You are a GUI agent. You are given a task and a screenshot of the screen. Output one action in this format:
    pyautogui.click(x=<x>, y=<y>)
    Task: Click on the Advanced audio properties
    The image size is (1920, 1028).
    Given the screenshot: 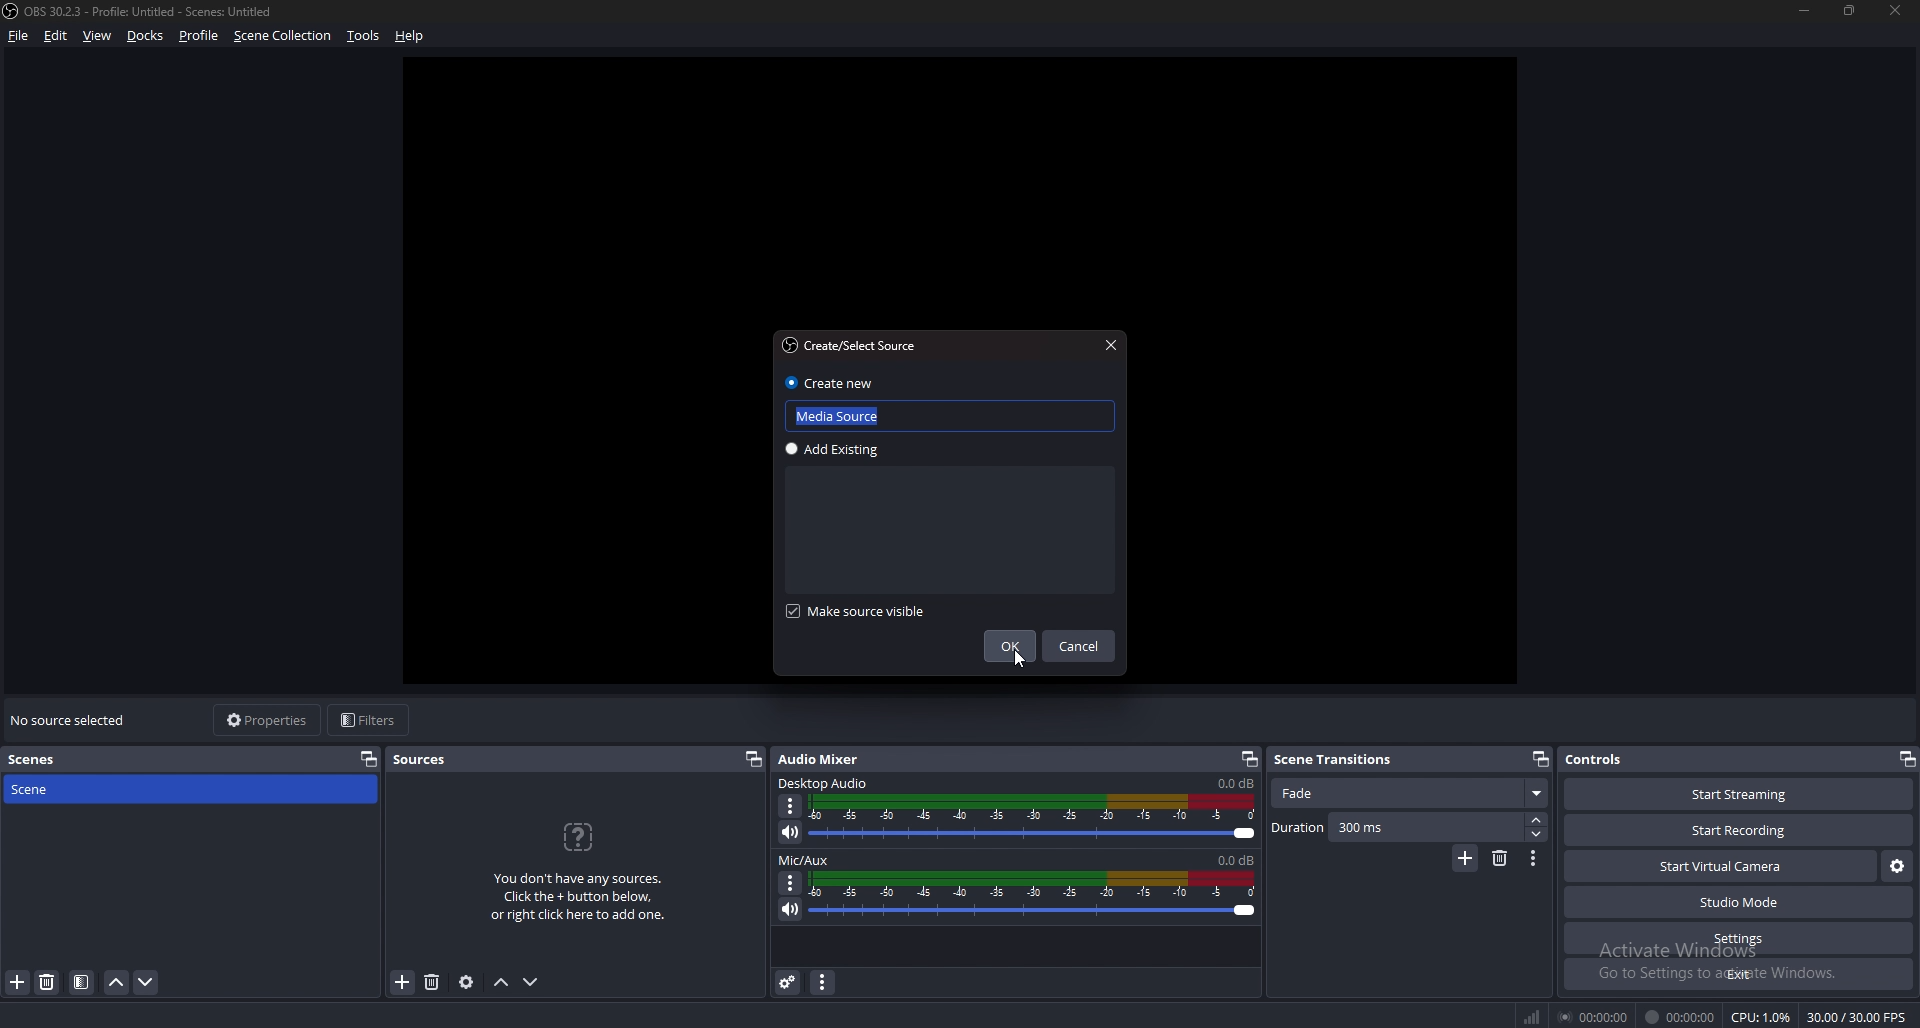 What is the action you would take?
    pyautogui.click(x=790, y=982)
    